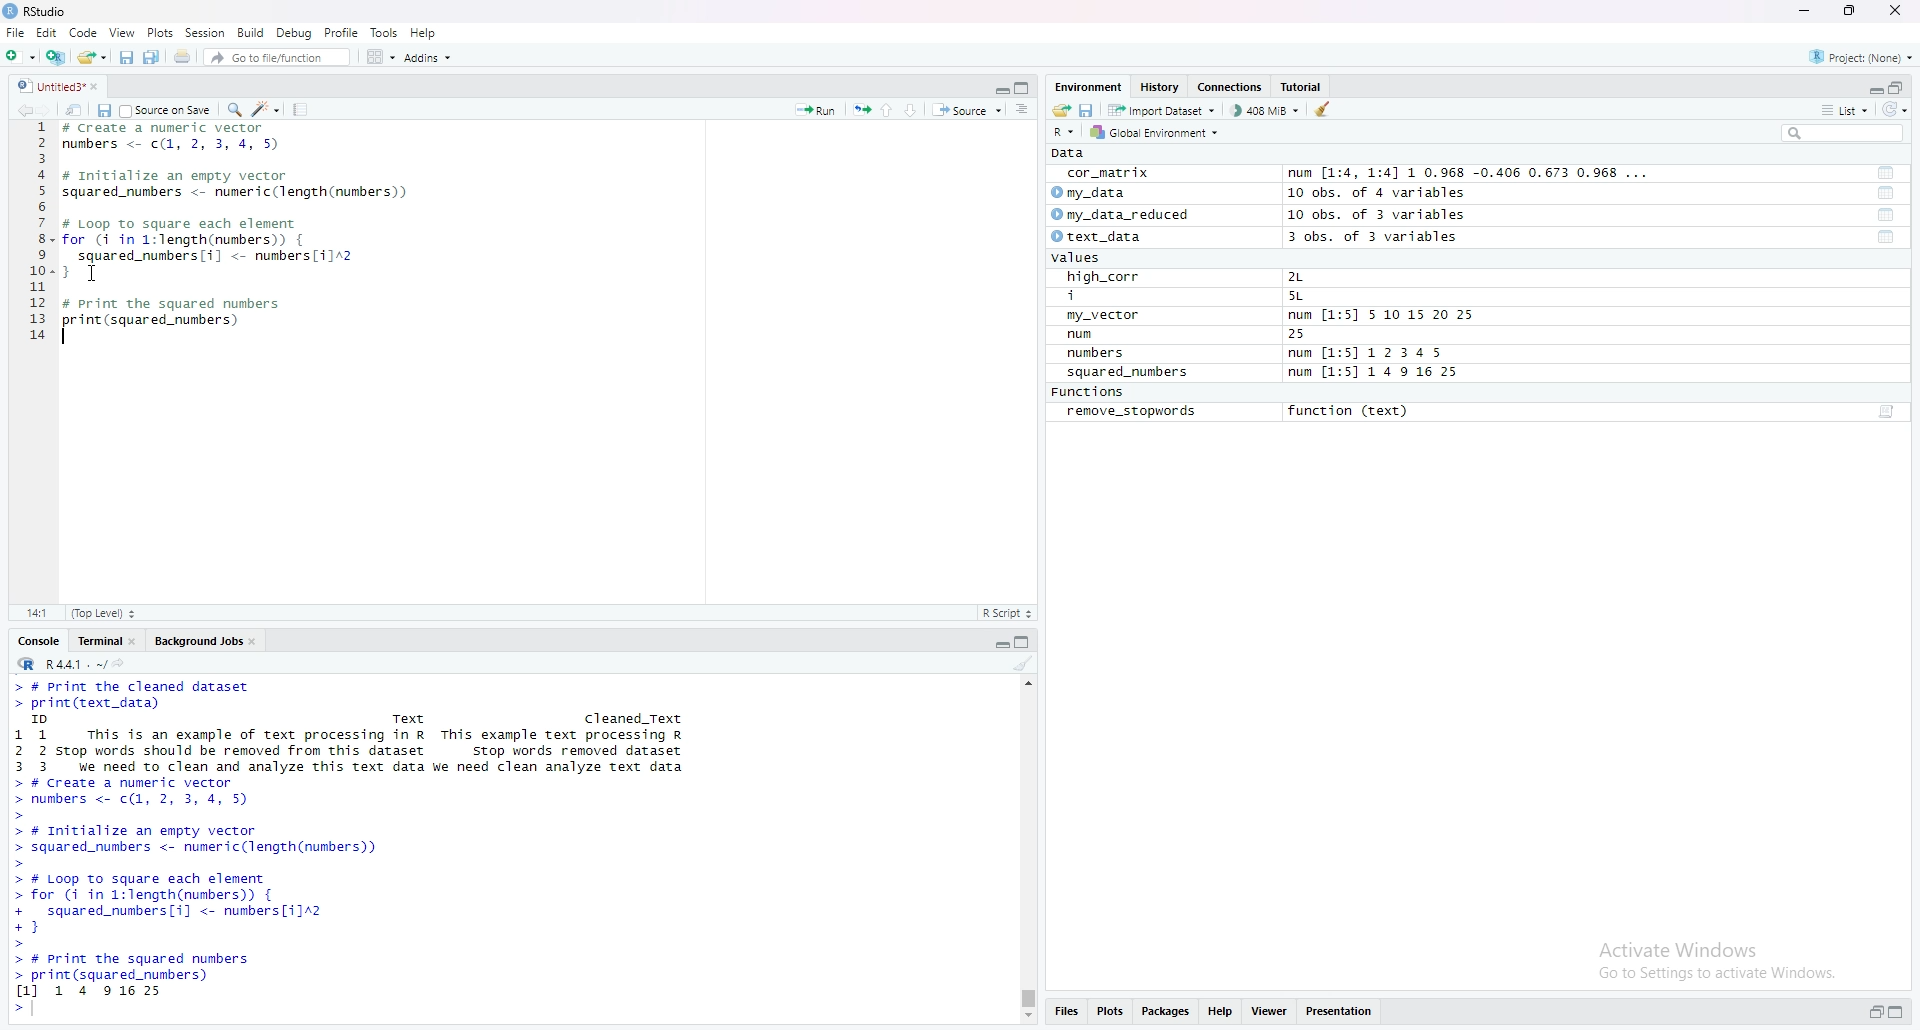 The image size is (1920, 1030). Describe the element at coordinates (1026, 640) in the screenshot. I see `maximize` at that location.